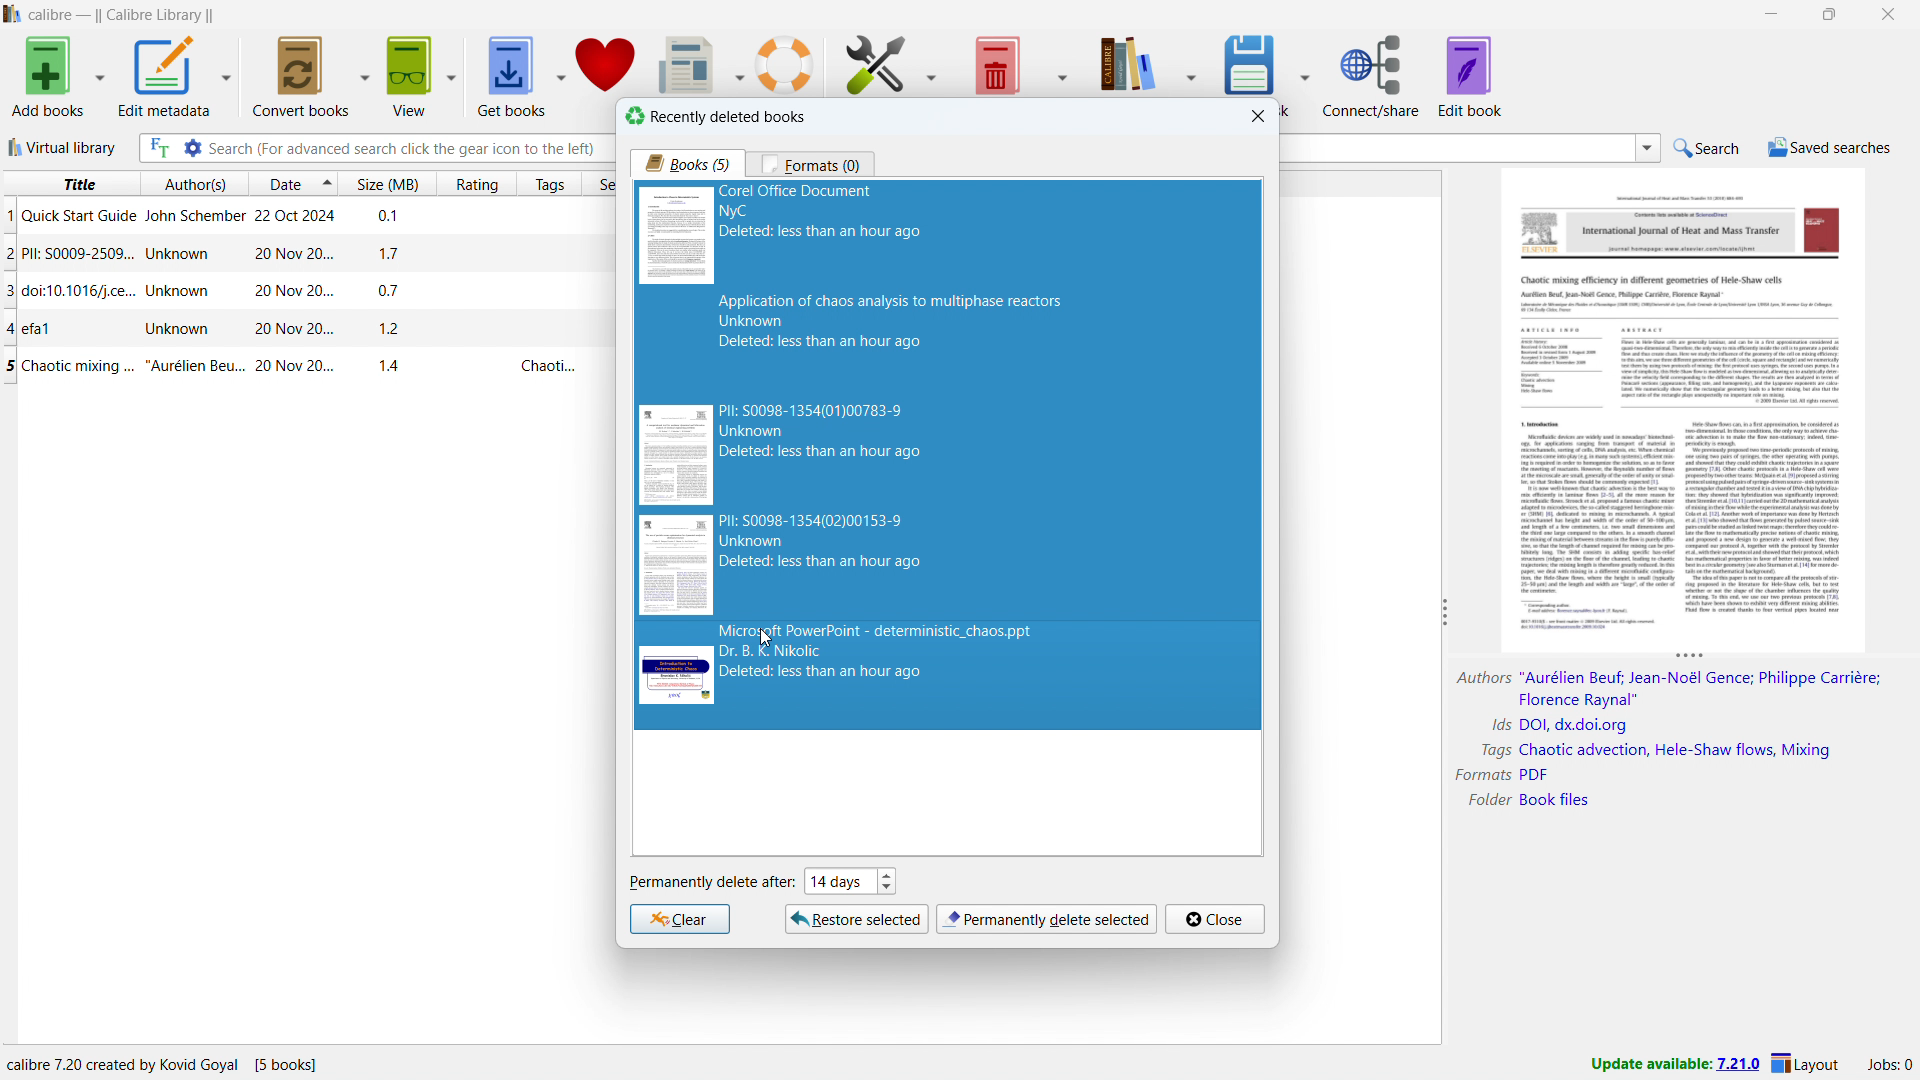 The height and width of the screenshot is (1080, 1920). What do you see at coordinates (1259, 116) in the screenshot?
I see `close` at bounding box center [1259, 116].